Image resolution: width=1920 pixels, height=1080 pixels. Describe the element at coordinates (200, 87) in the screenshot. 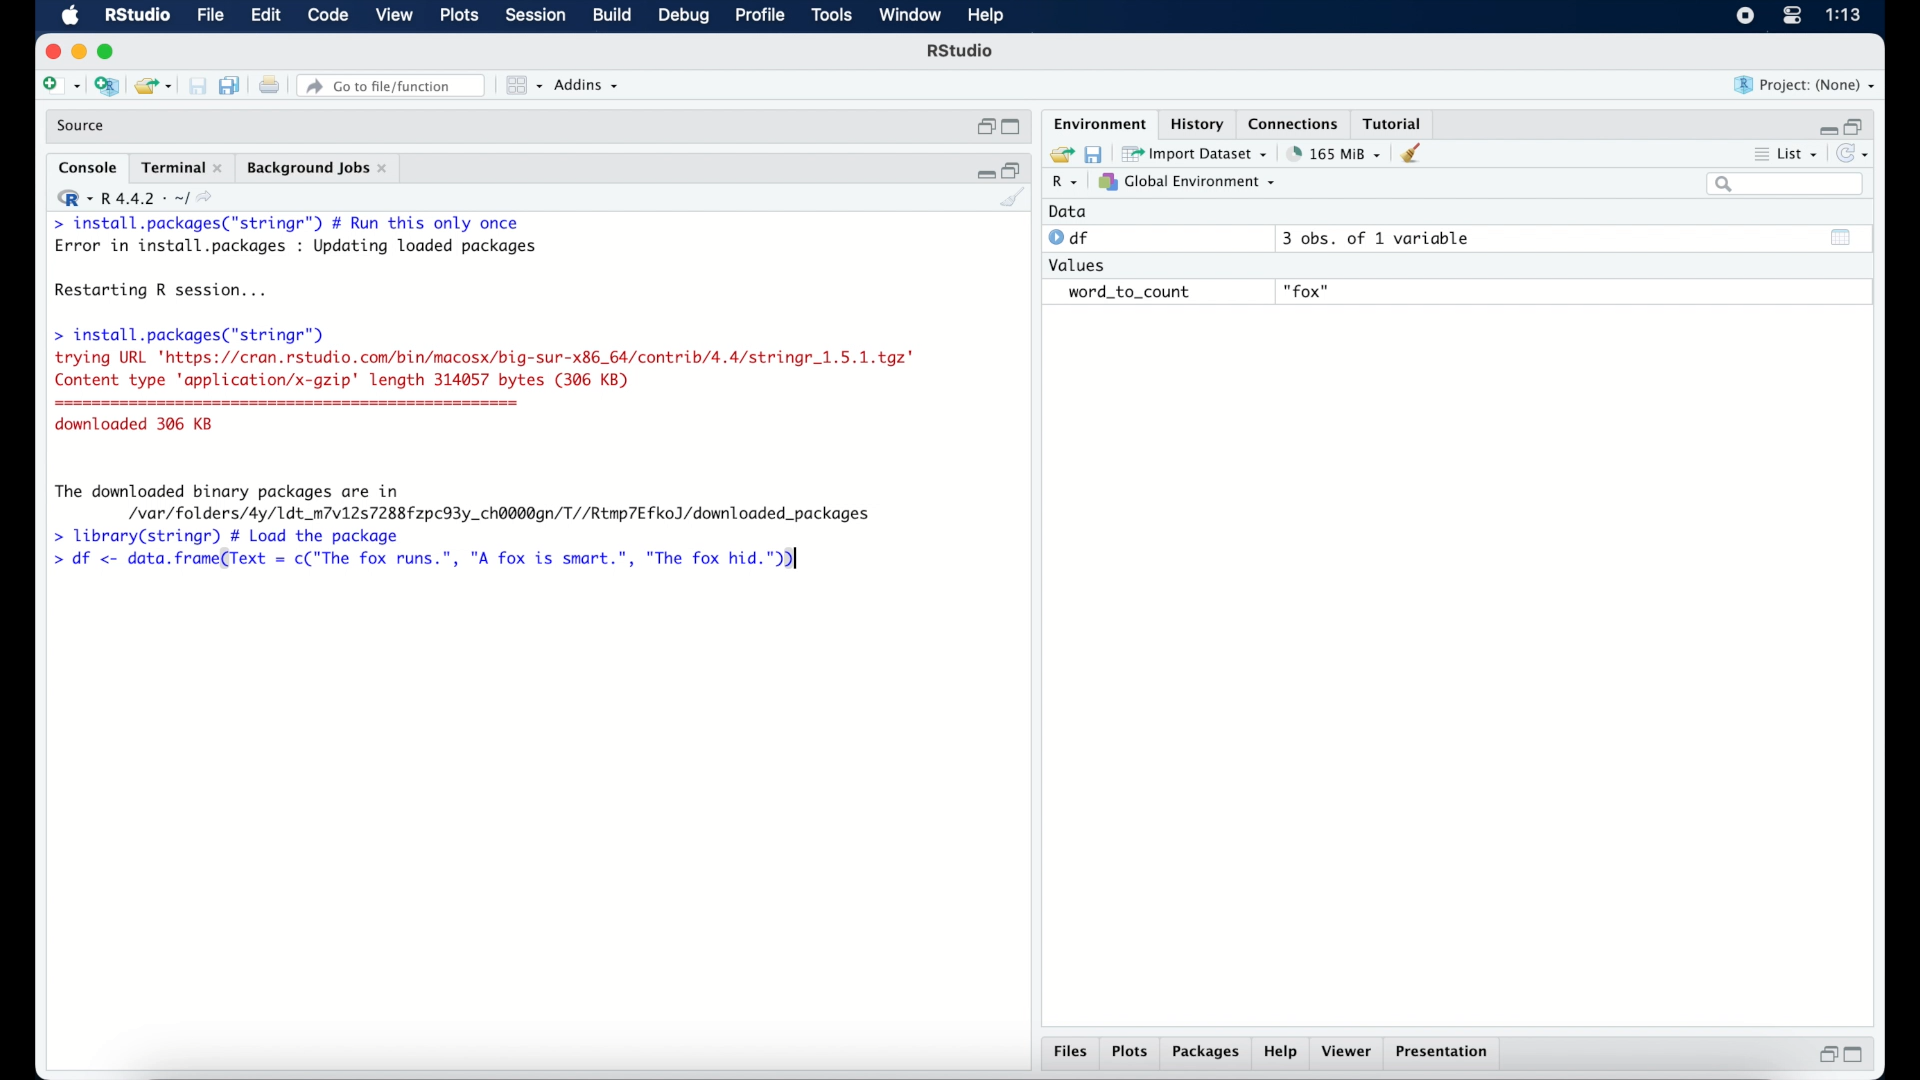

I see `save` at that location.